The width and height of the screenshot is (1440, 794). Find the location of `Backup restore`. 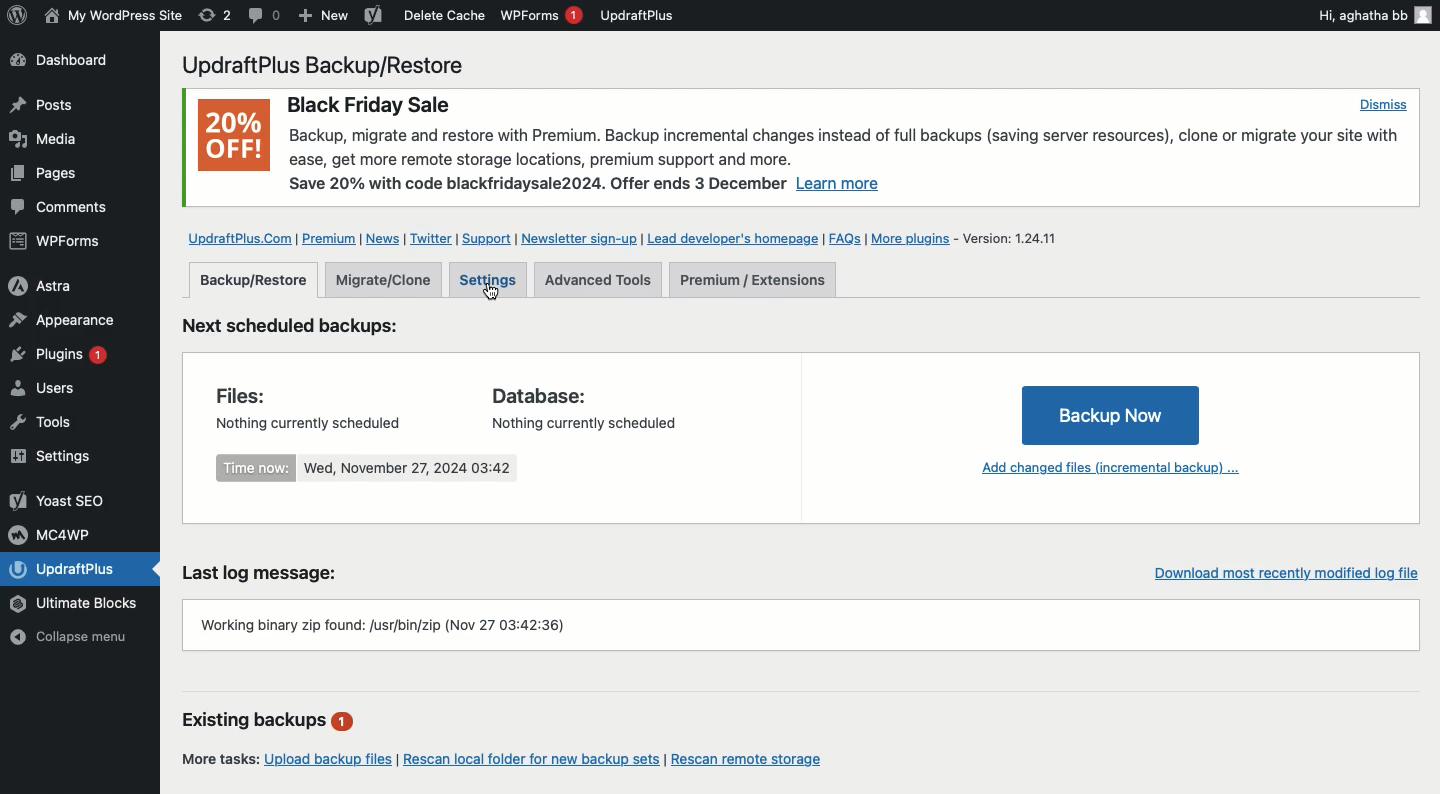

Backup restore is located at coordinates (248, 283).